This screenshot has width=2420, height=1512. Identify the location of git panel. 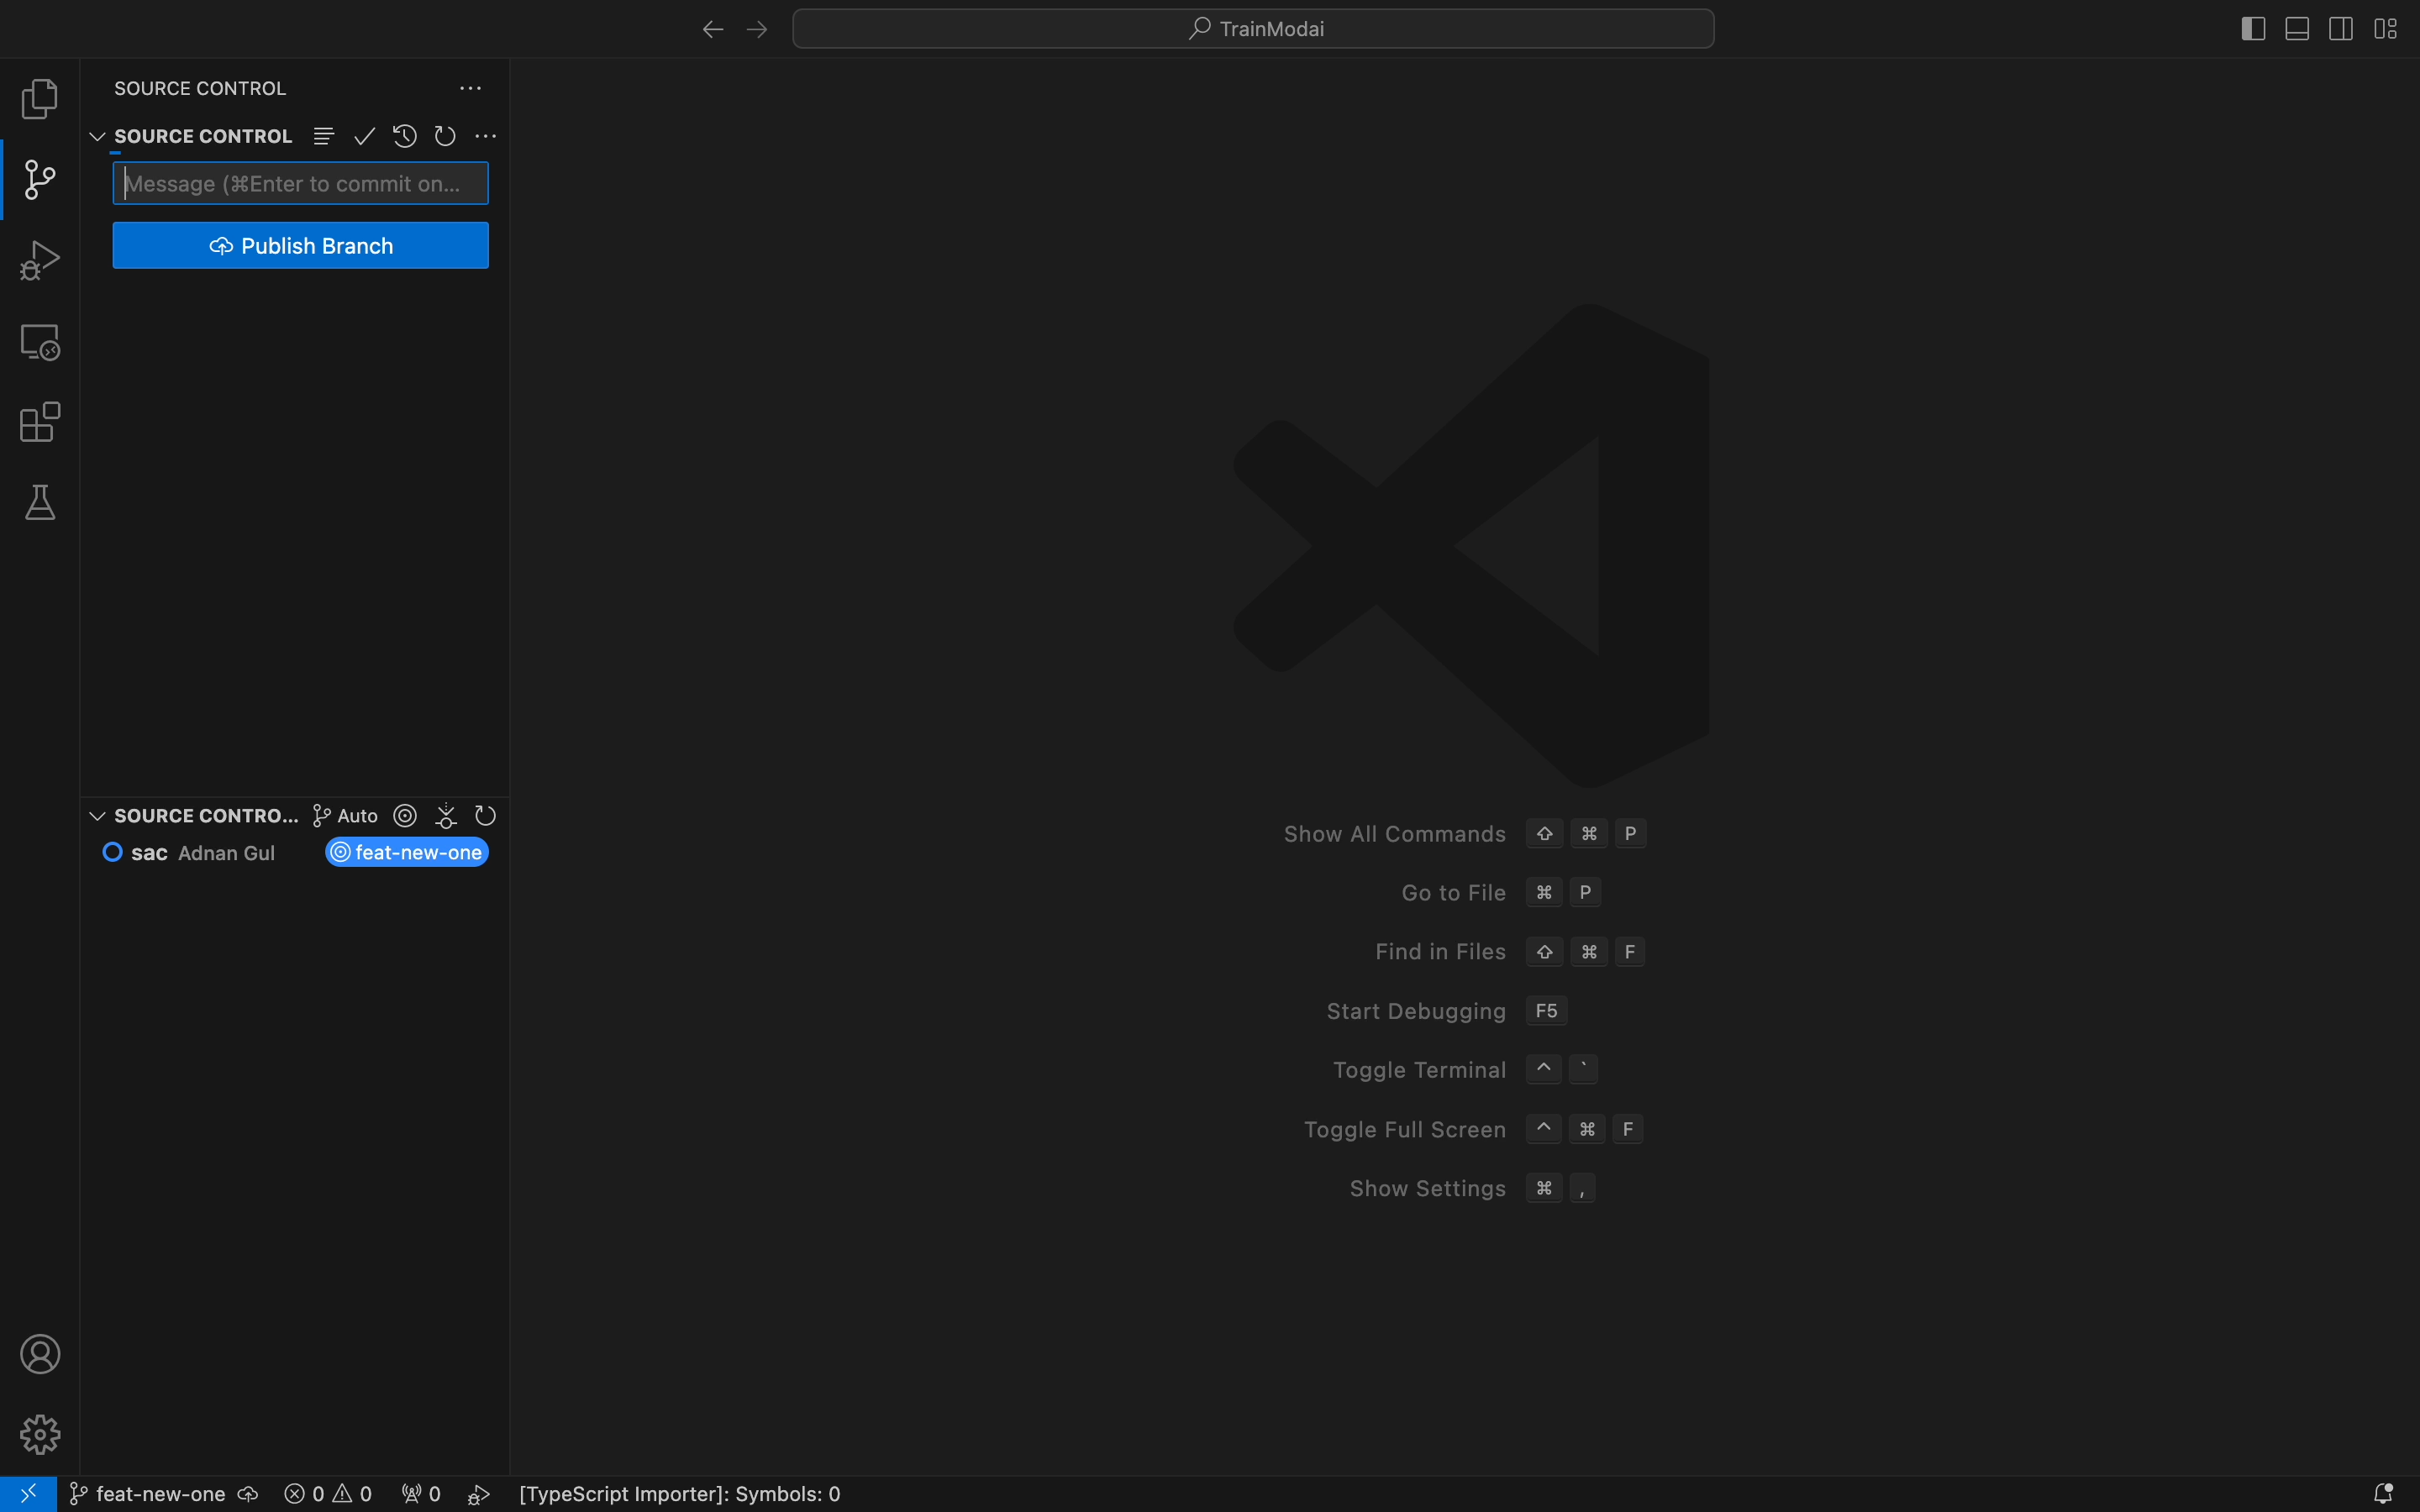
(40, 180).